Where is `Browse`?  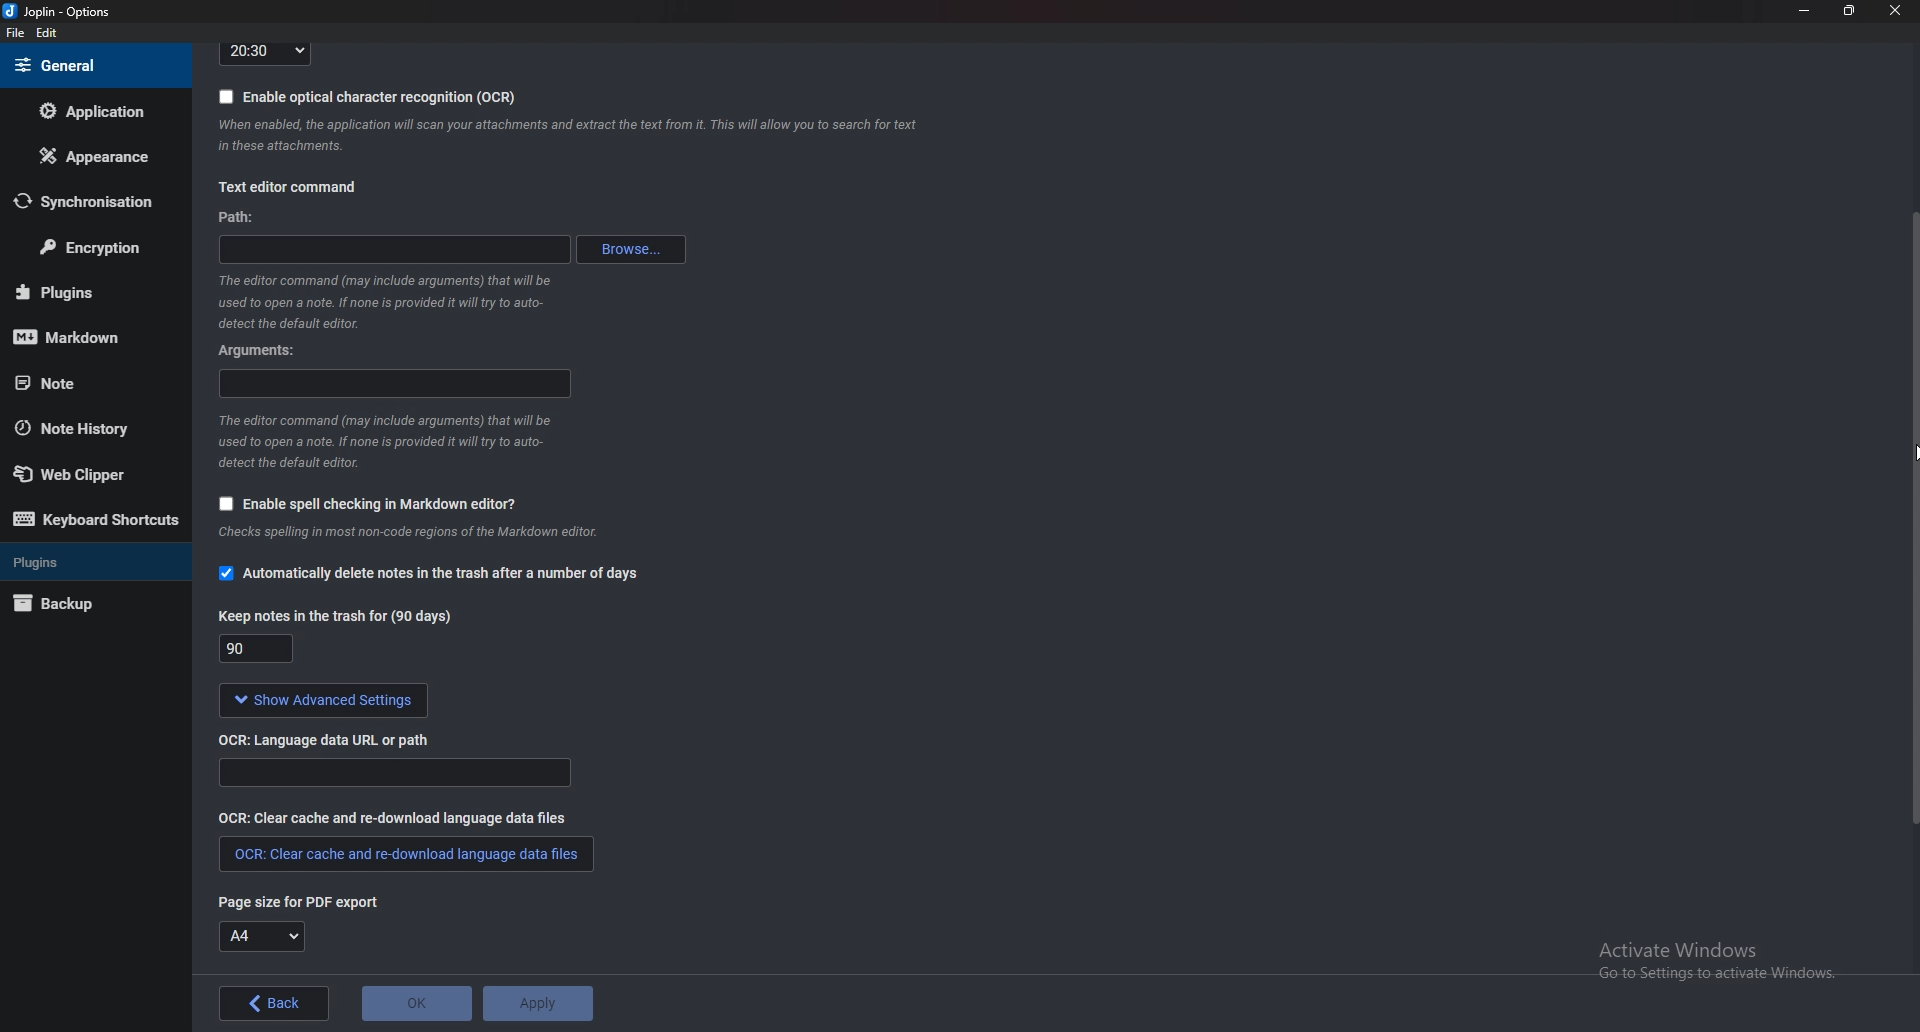 Browse is located at coordinates (634, 249).